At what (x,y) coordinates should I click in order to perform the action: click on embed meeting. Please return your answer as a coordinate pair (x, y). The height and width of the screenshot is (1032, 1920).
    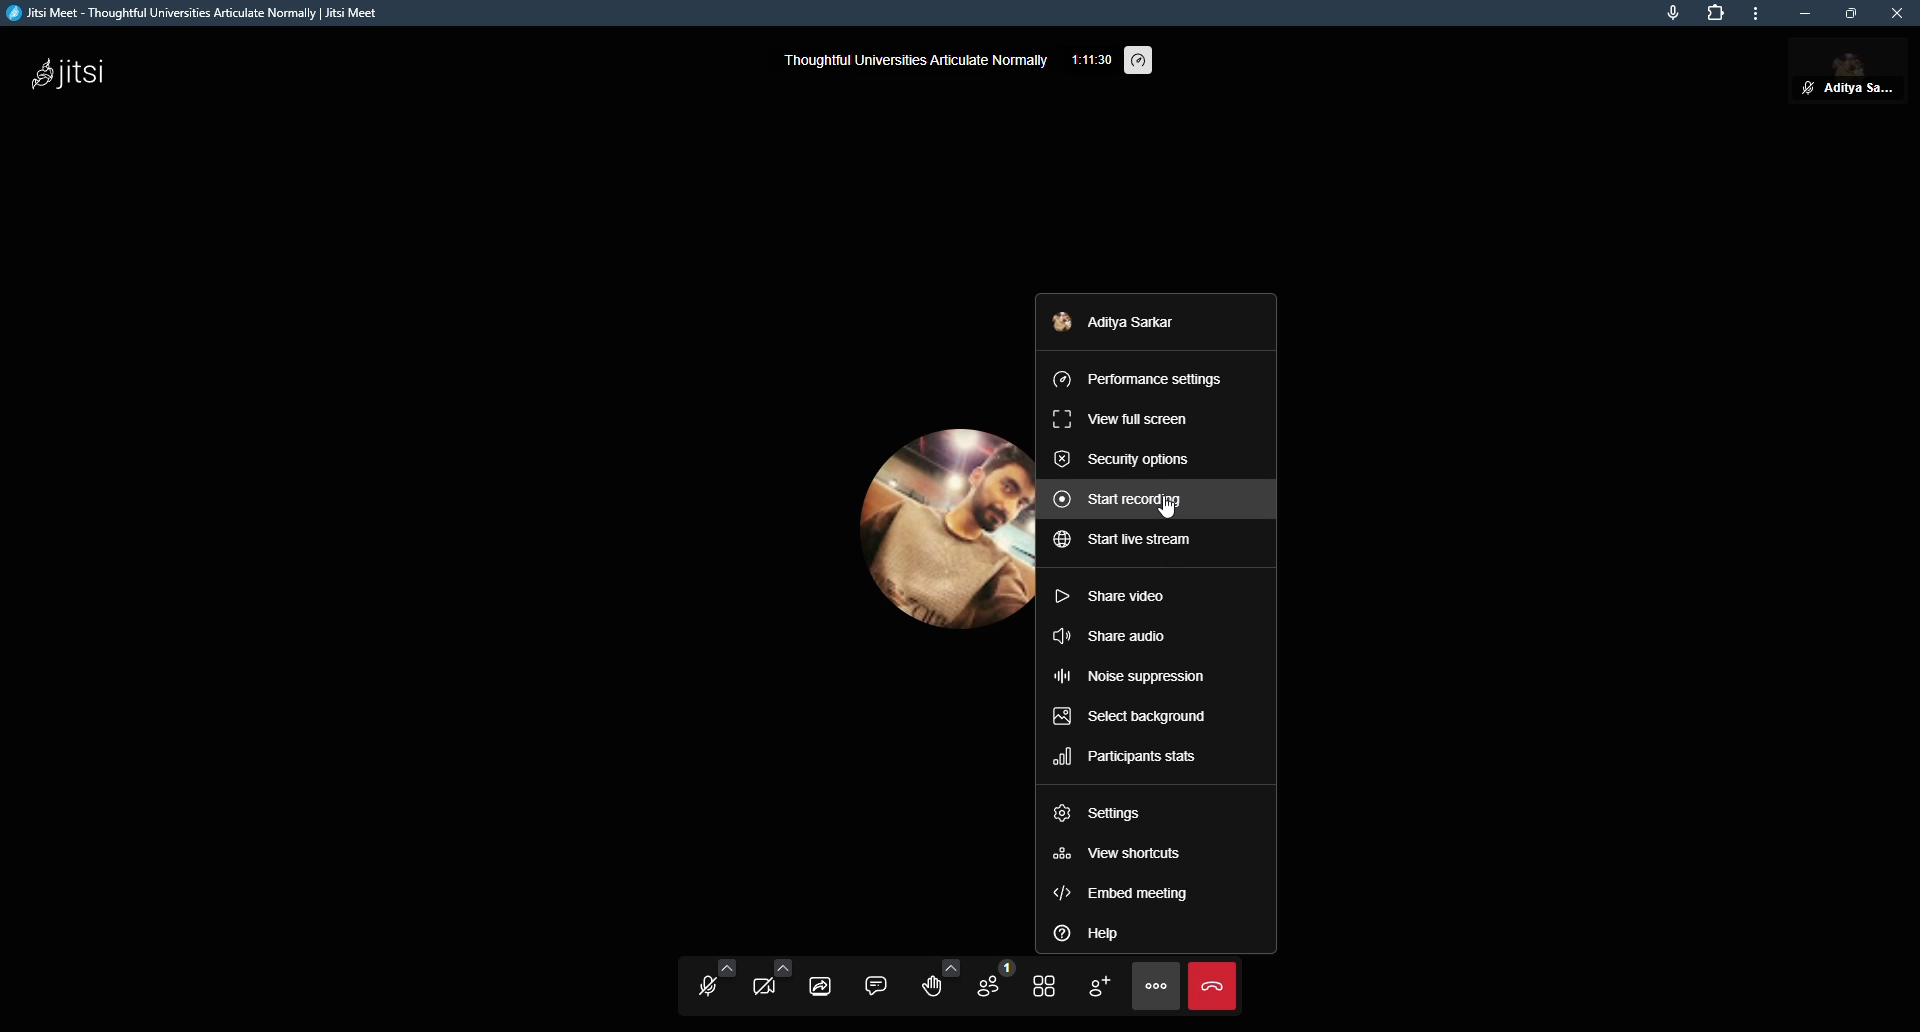
    Looking at the image, I should click on (1124, 894).